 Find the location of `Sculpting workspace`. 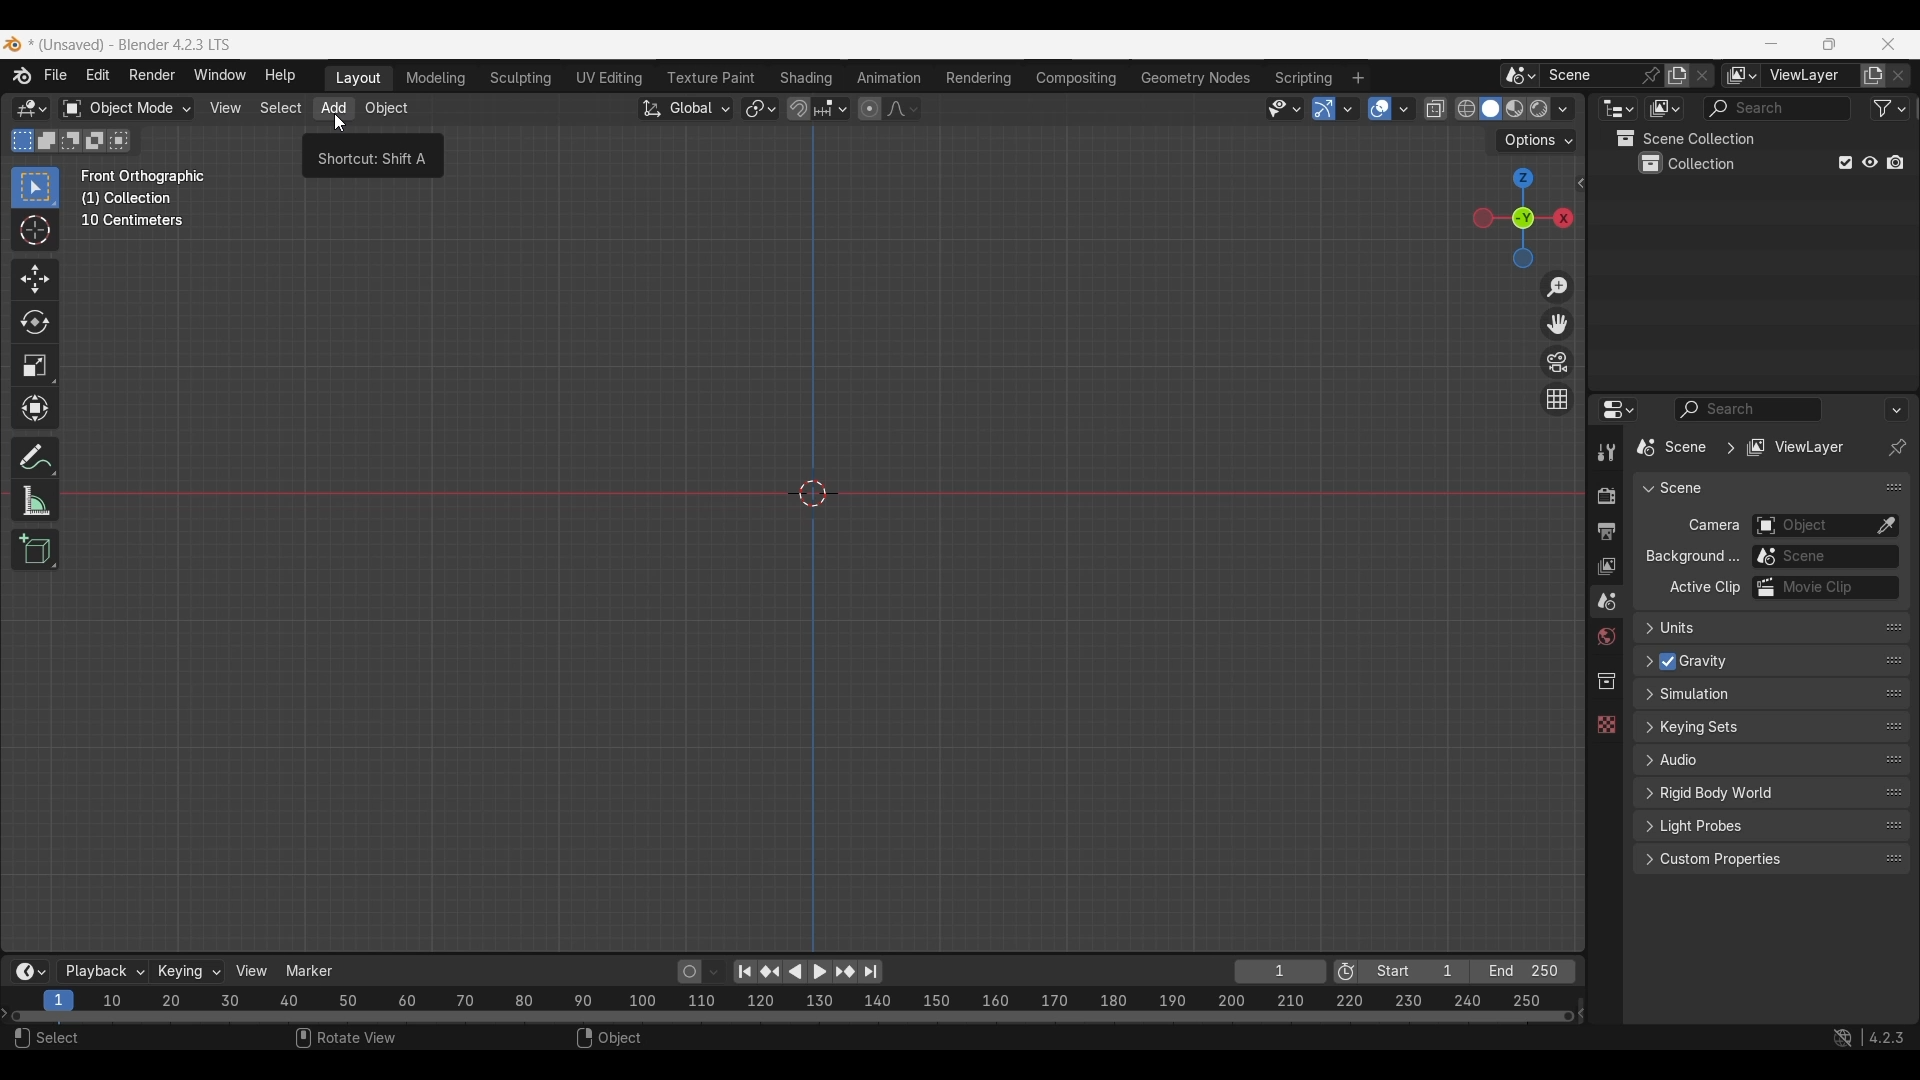

Sculpting workspace is located at coordinates (523, 78).